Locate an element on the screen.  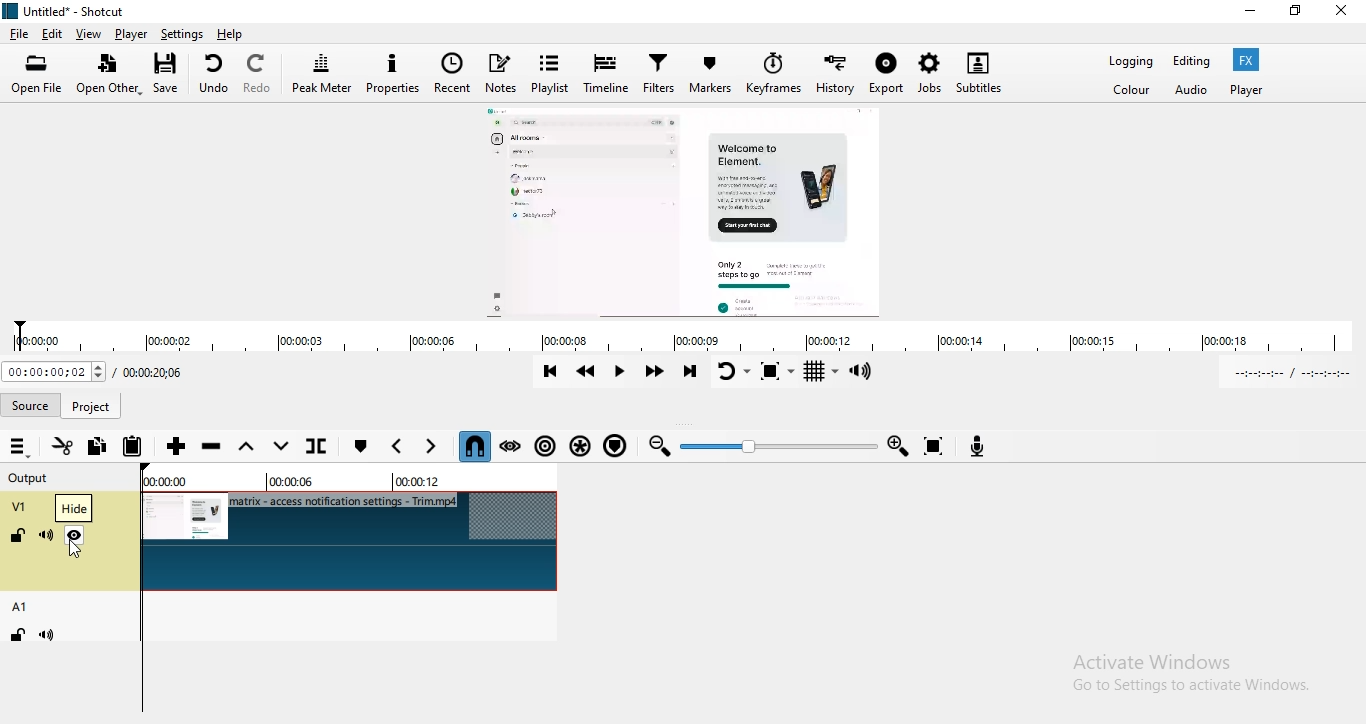
Play quickly backwards is located at coordinates (588, 374).